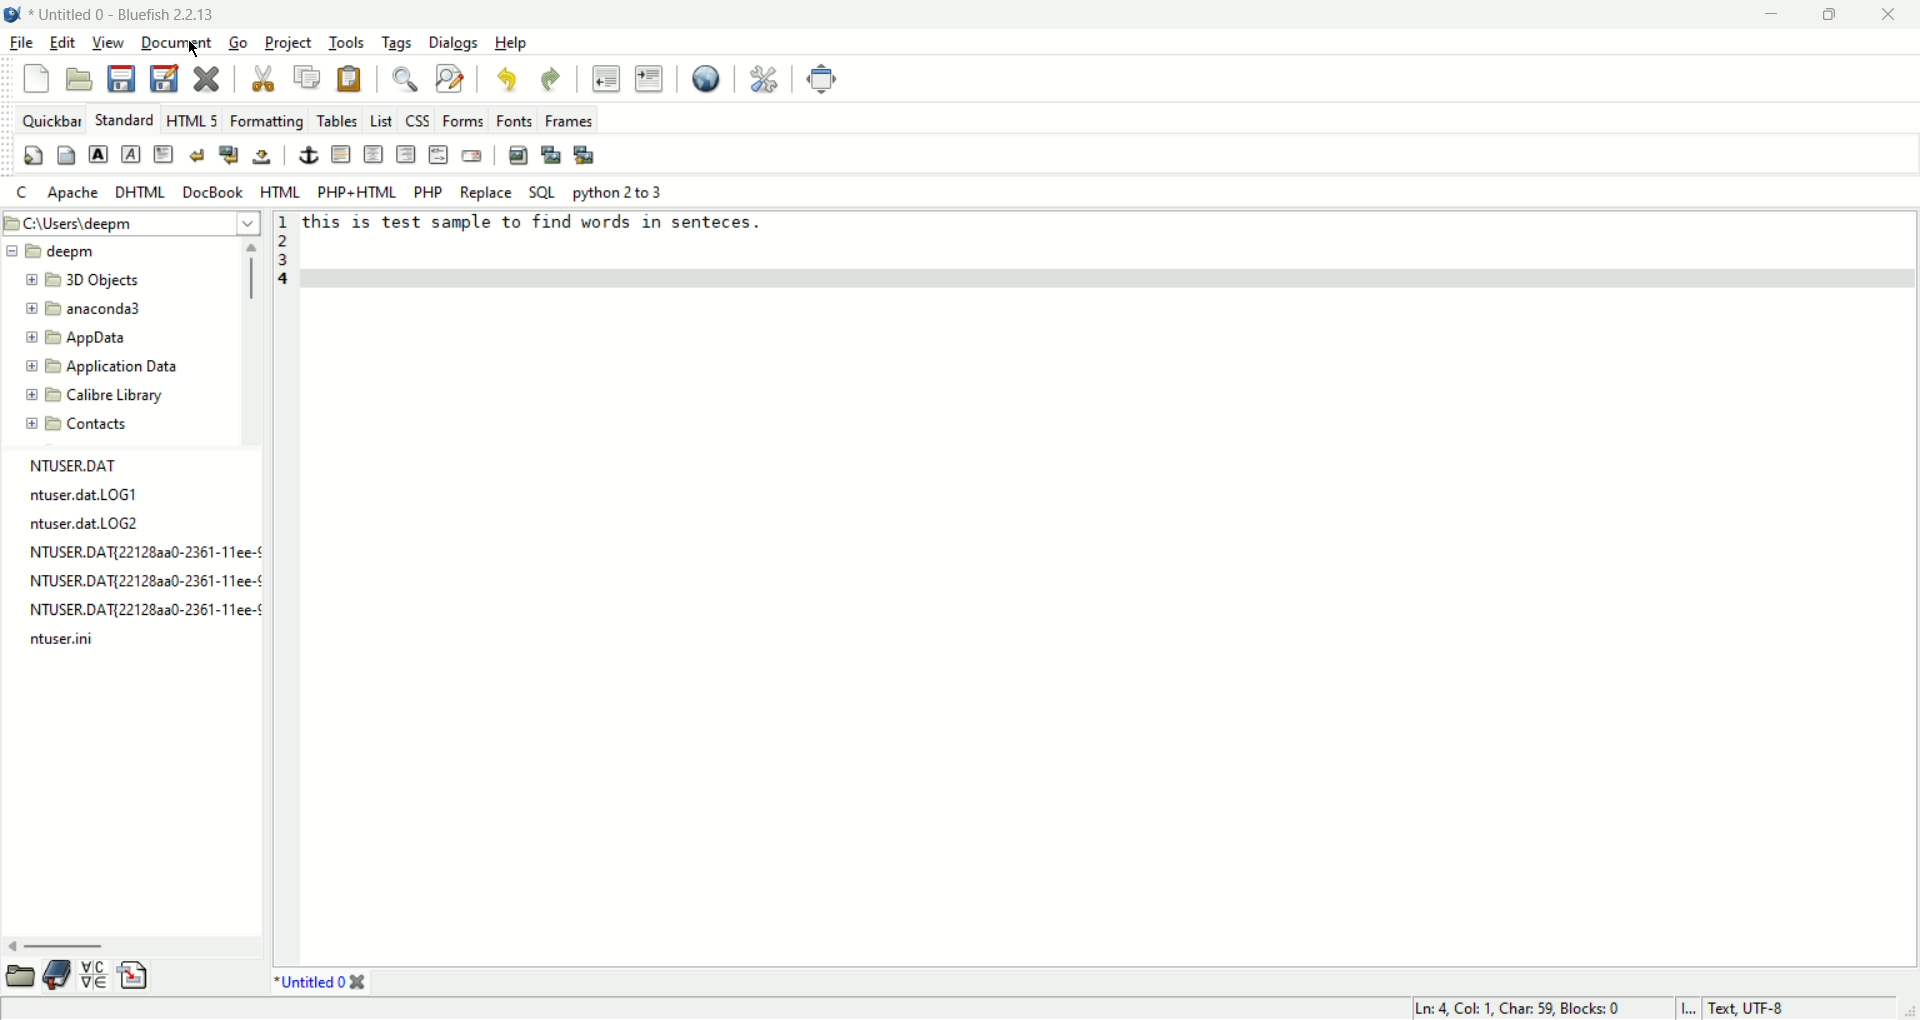  I want to click on snippets, so click(134, 977).